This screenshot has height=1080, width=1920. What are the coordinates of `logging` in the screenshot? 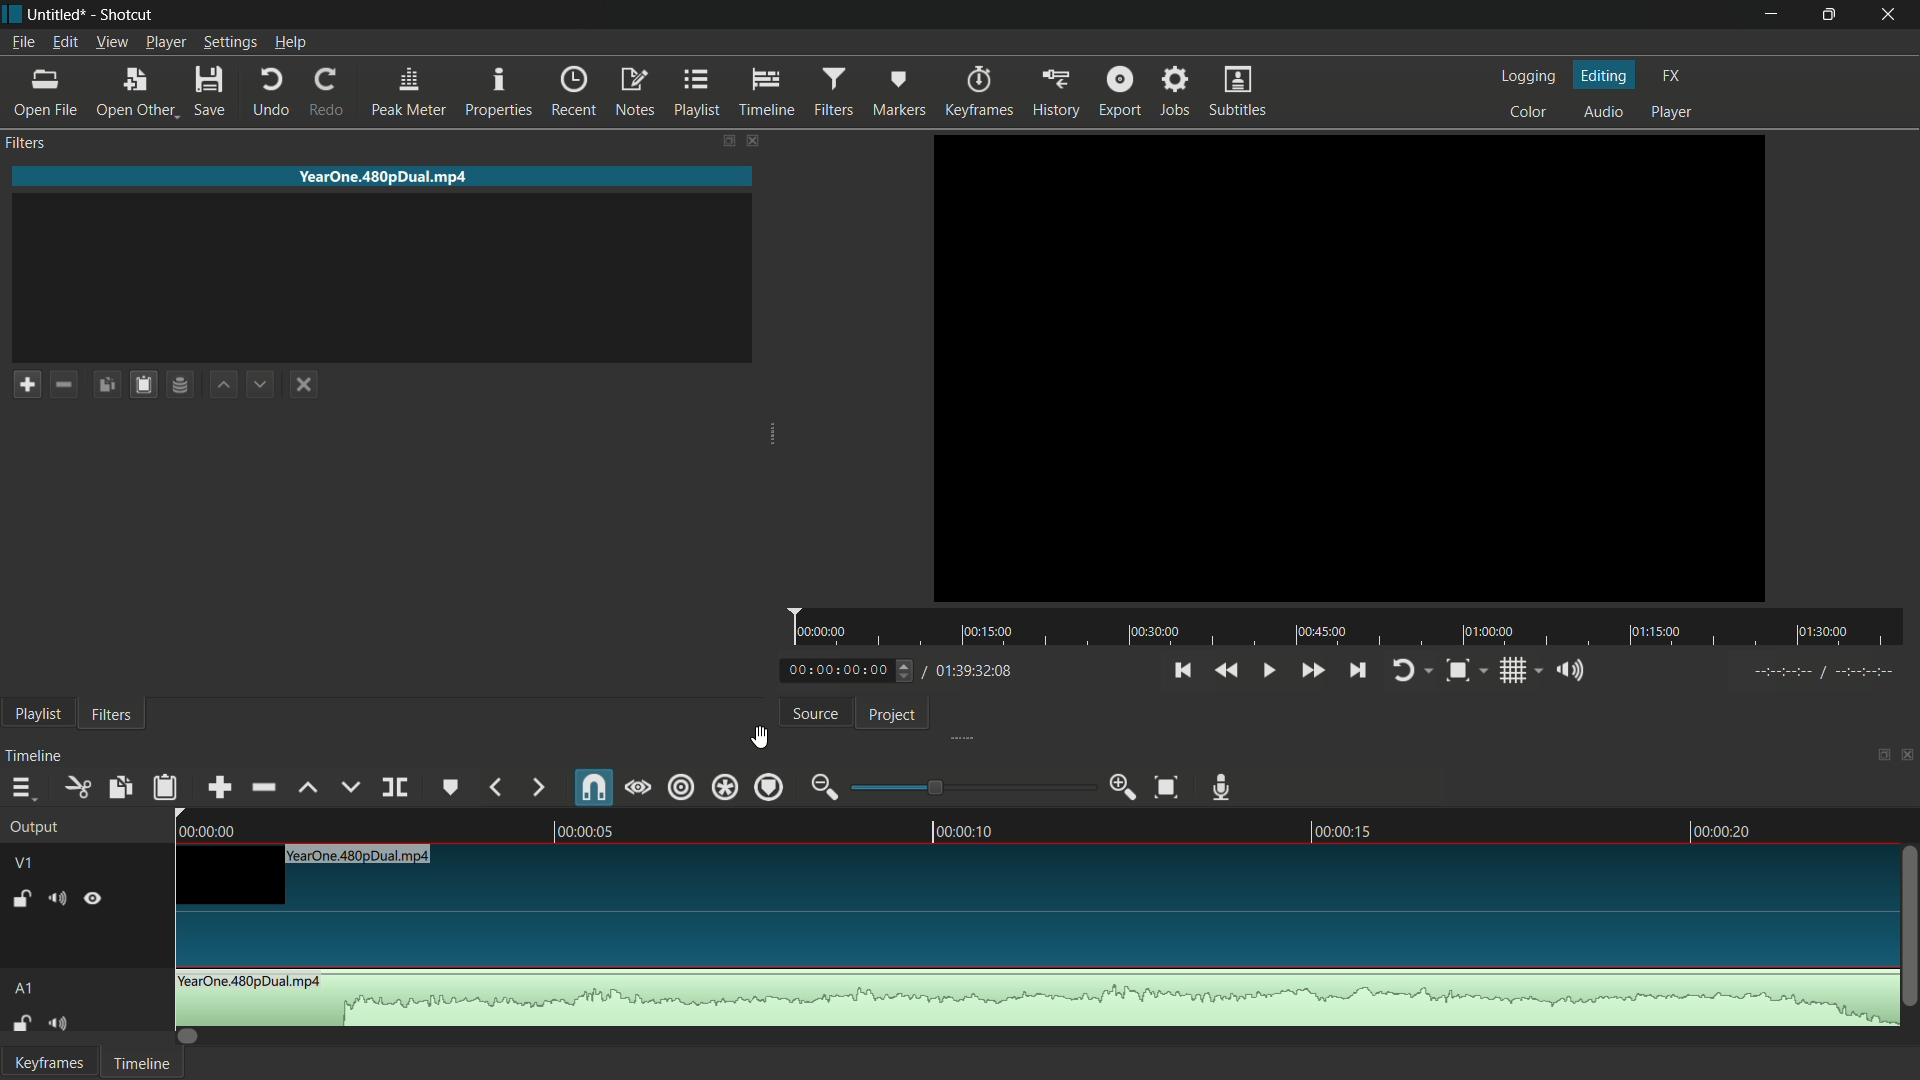 It's located at (1525, 77).